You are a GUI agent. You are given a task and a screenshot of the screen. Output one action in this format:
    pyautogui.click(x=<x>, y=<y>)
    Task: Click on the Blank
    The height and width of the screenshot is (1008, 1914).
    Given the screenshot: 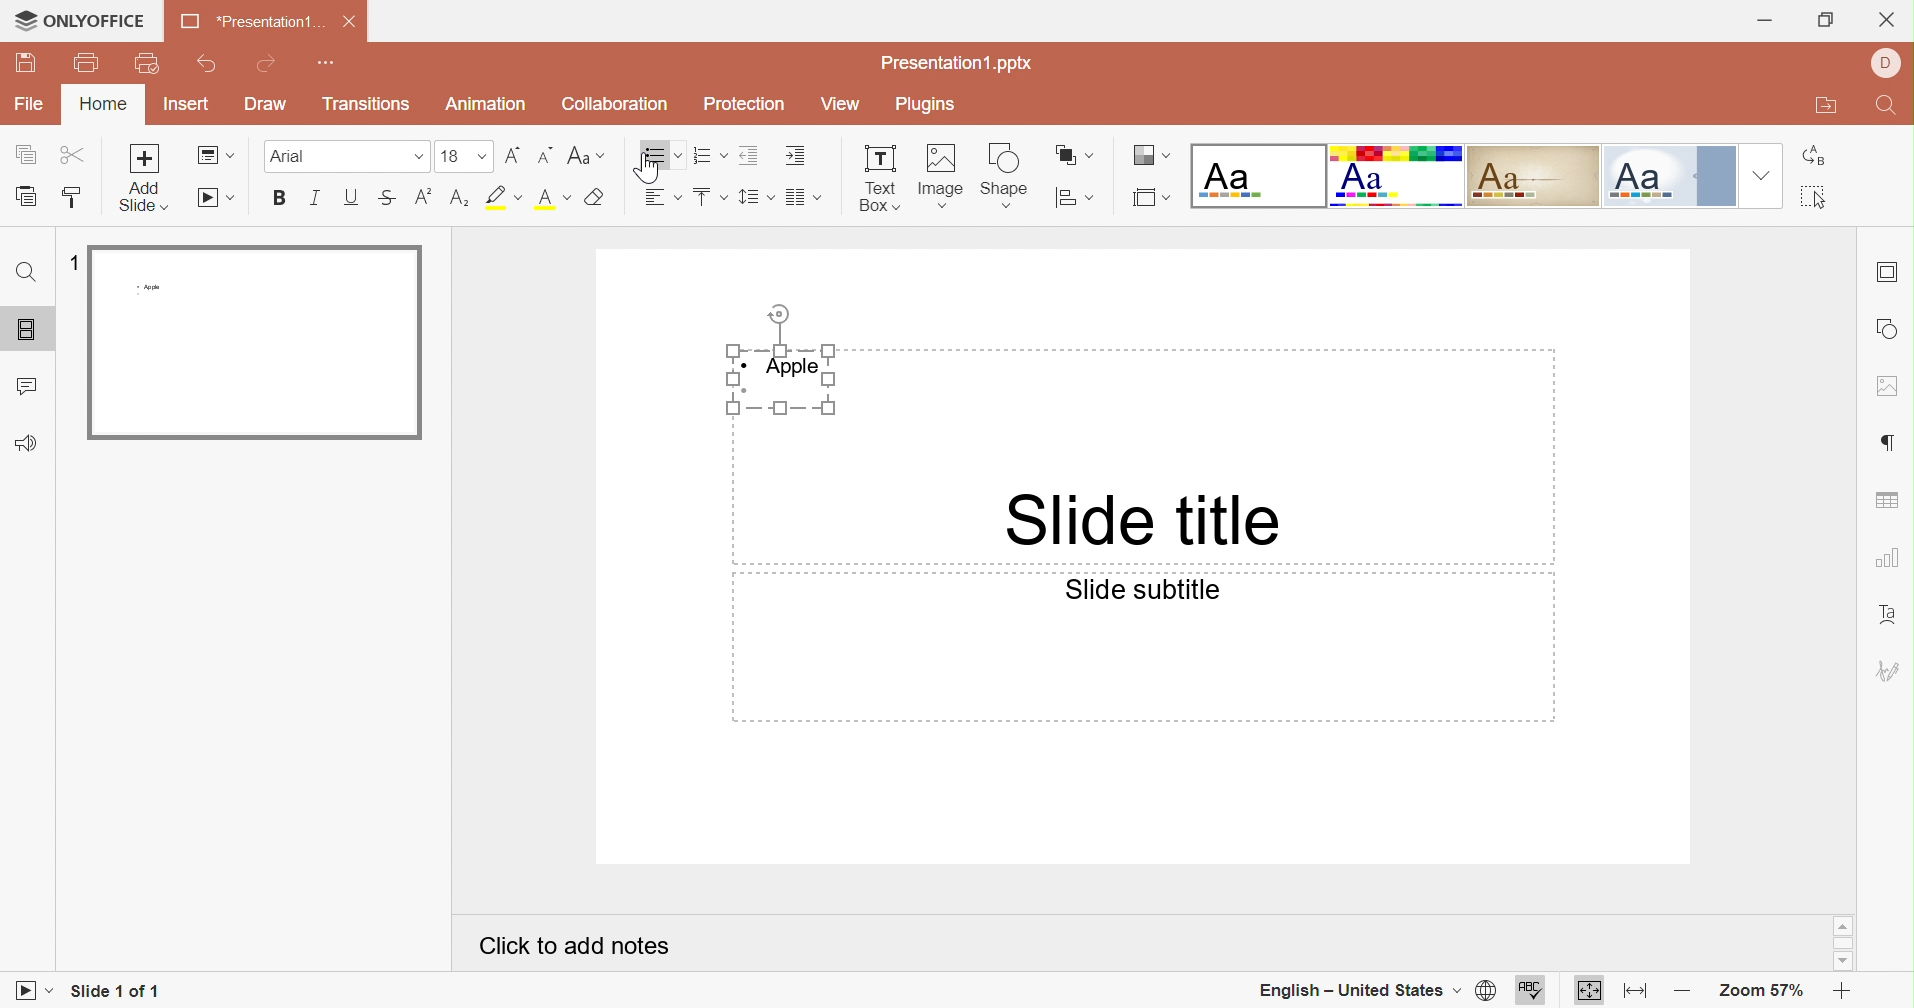 What is the action you would take?
    pyautogui.click(x=1259, y=176)
    